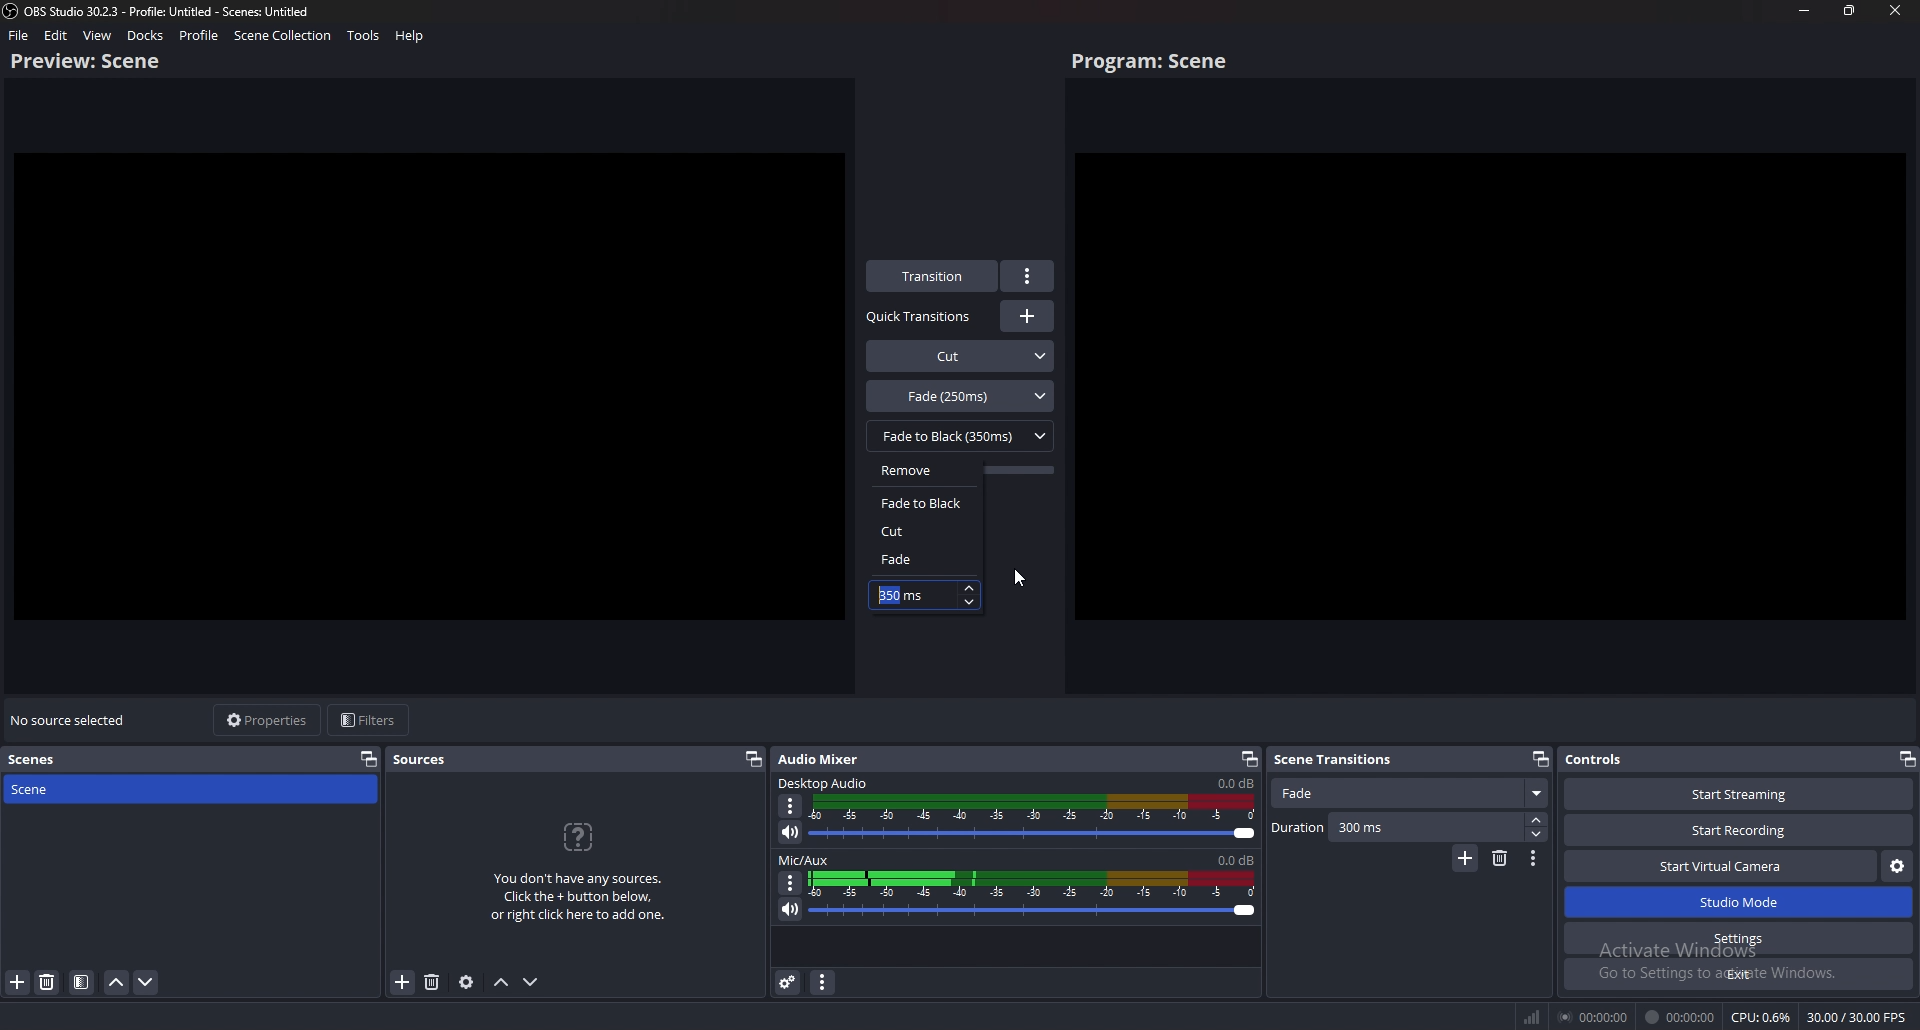 This screenshot has width=1920, height=1030. What do you see at coordinates (900, 596) in the screenshot?
I see `fade to black duration` at bounding box center [900, 596].